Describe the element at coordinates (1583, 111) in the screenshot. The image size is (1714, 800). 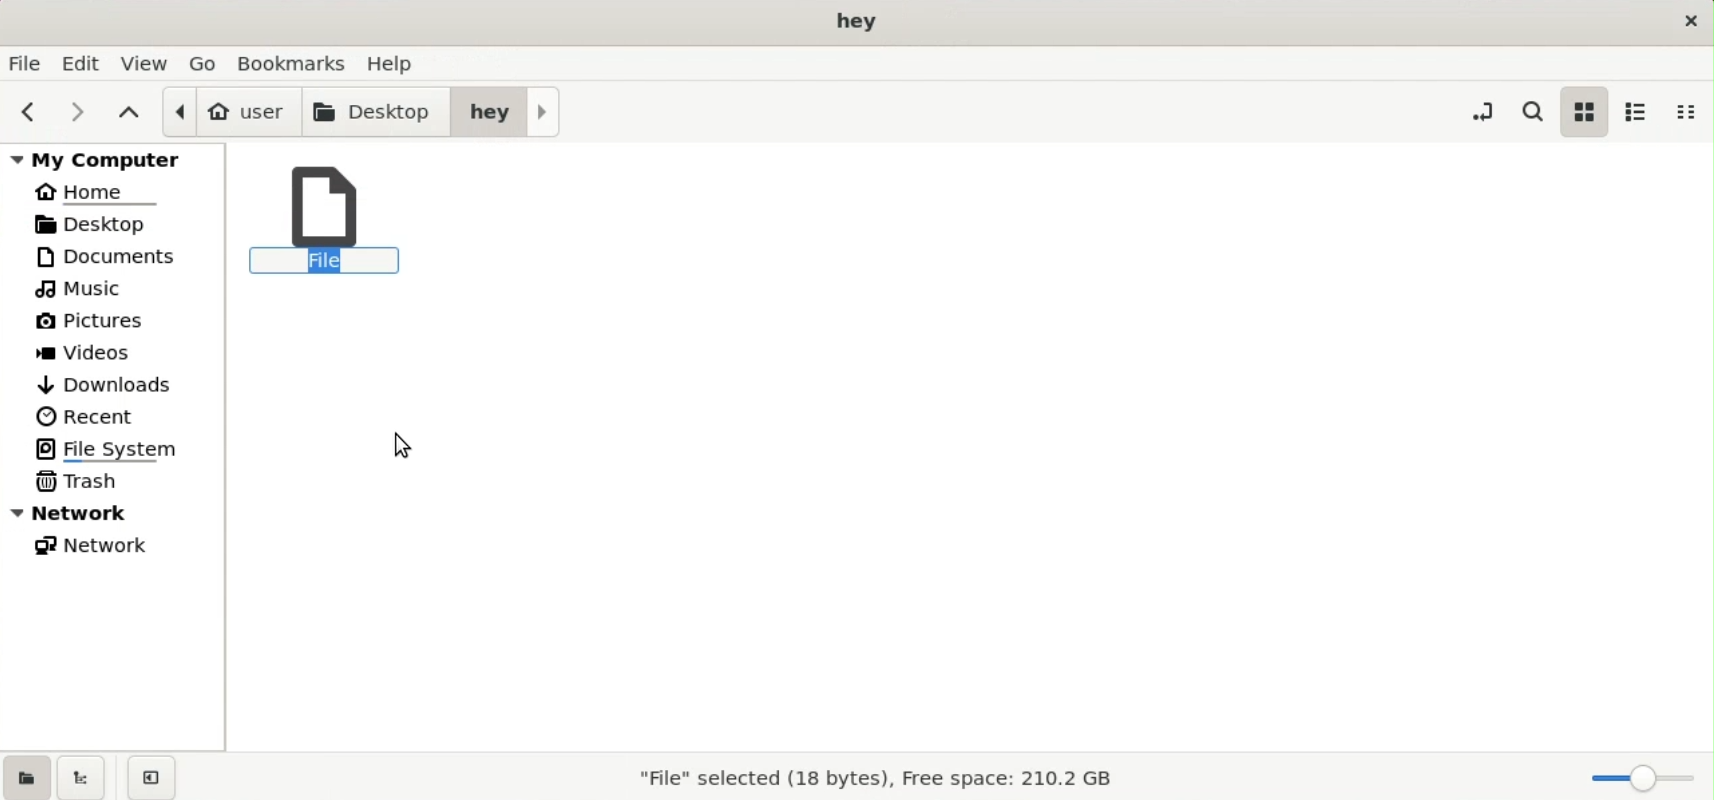
I see `icon view` at that location.